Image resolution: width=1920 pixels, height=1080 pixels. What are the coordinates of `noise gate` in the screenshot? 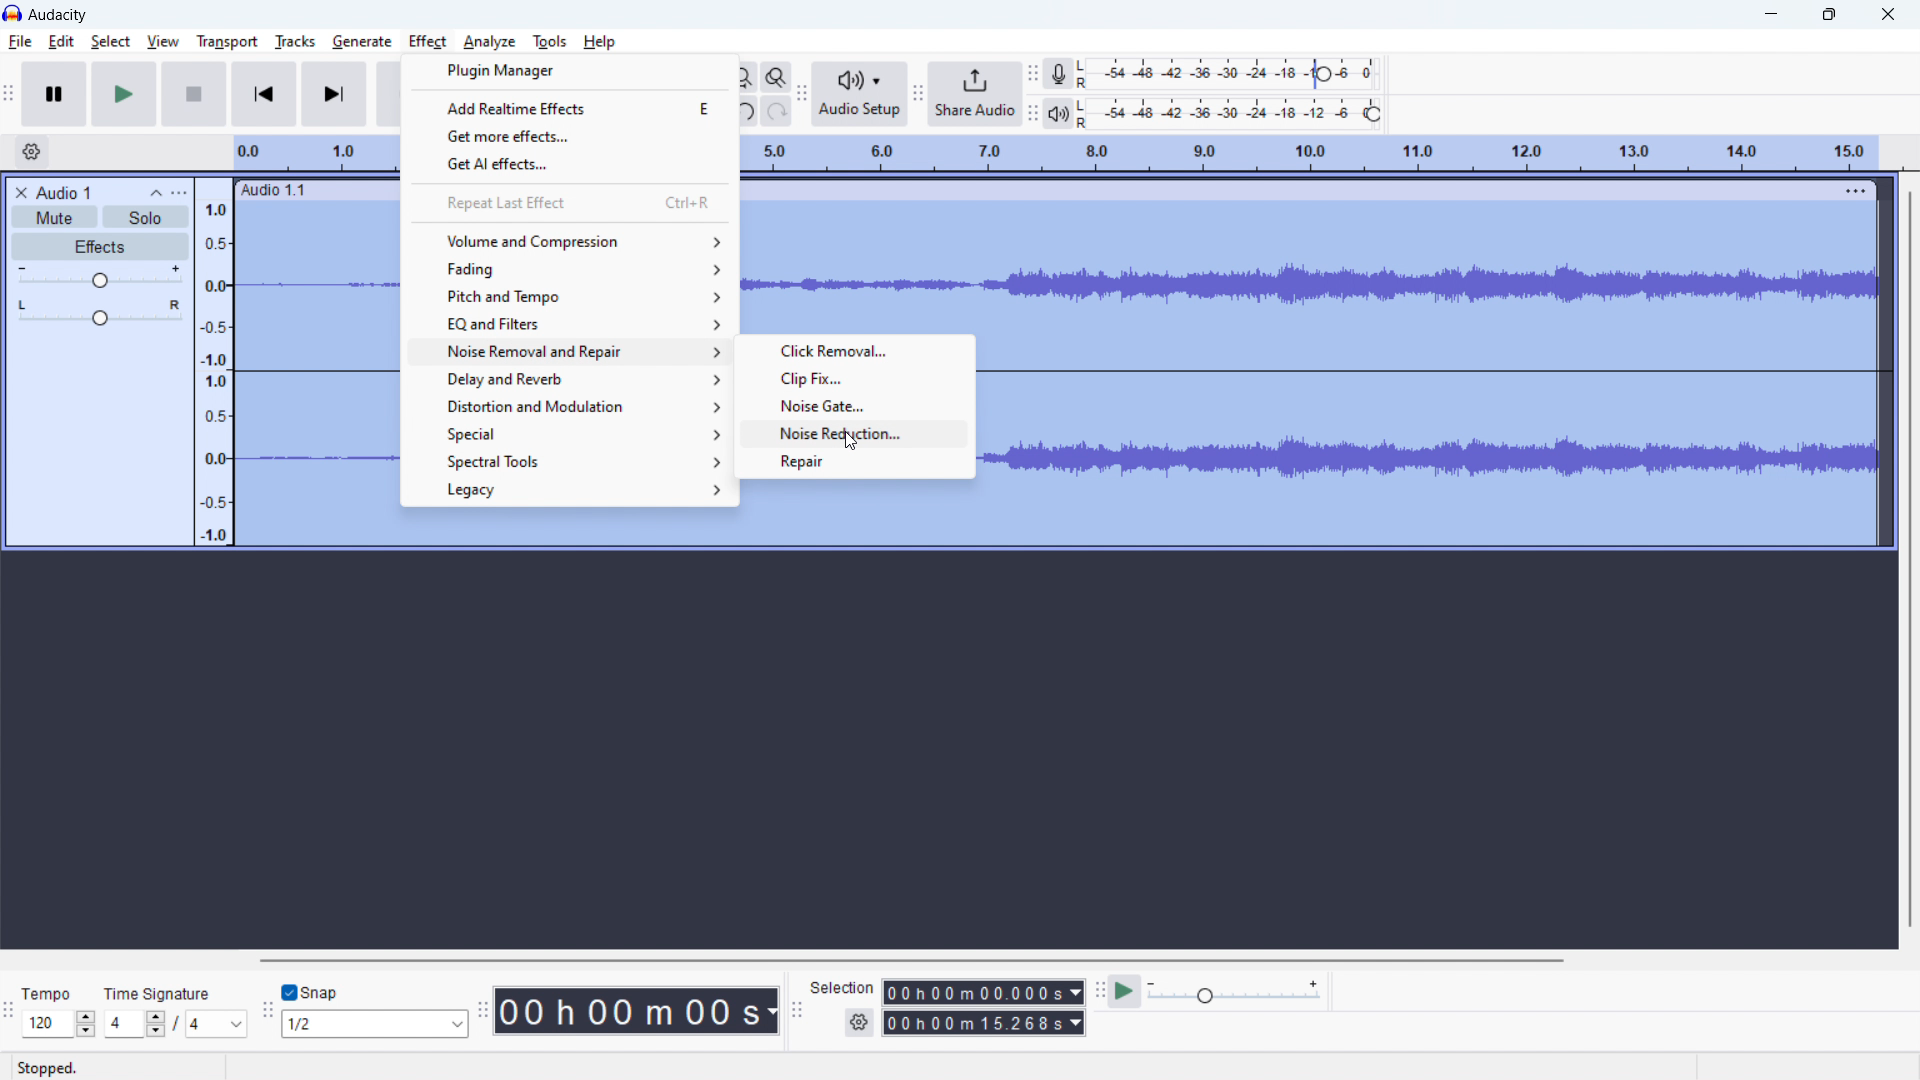 It's located at (854, 406).